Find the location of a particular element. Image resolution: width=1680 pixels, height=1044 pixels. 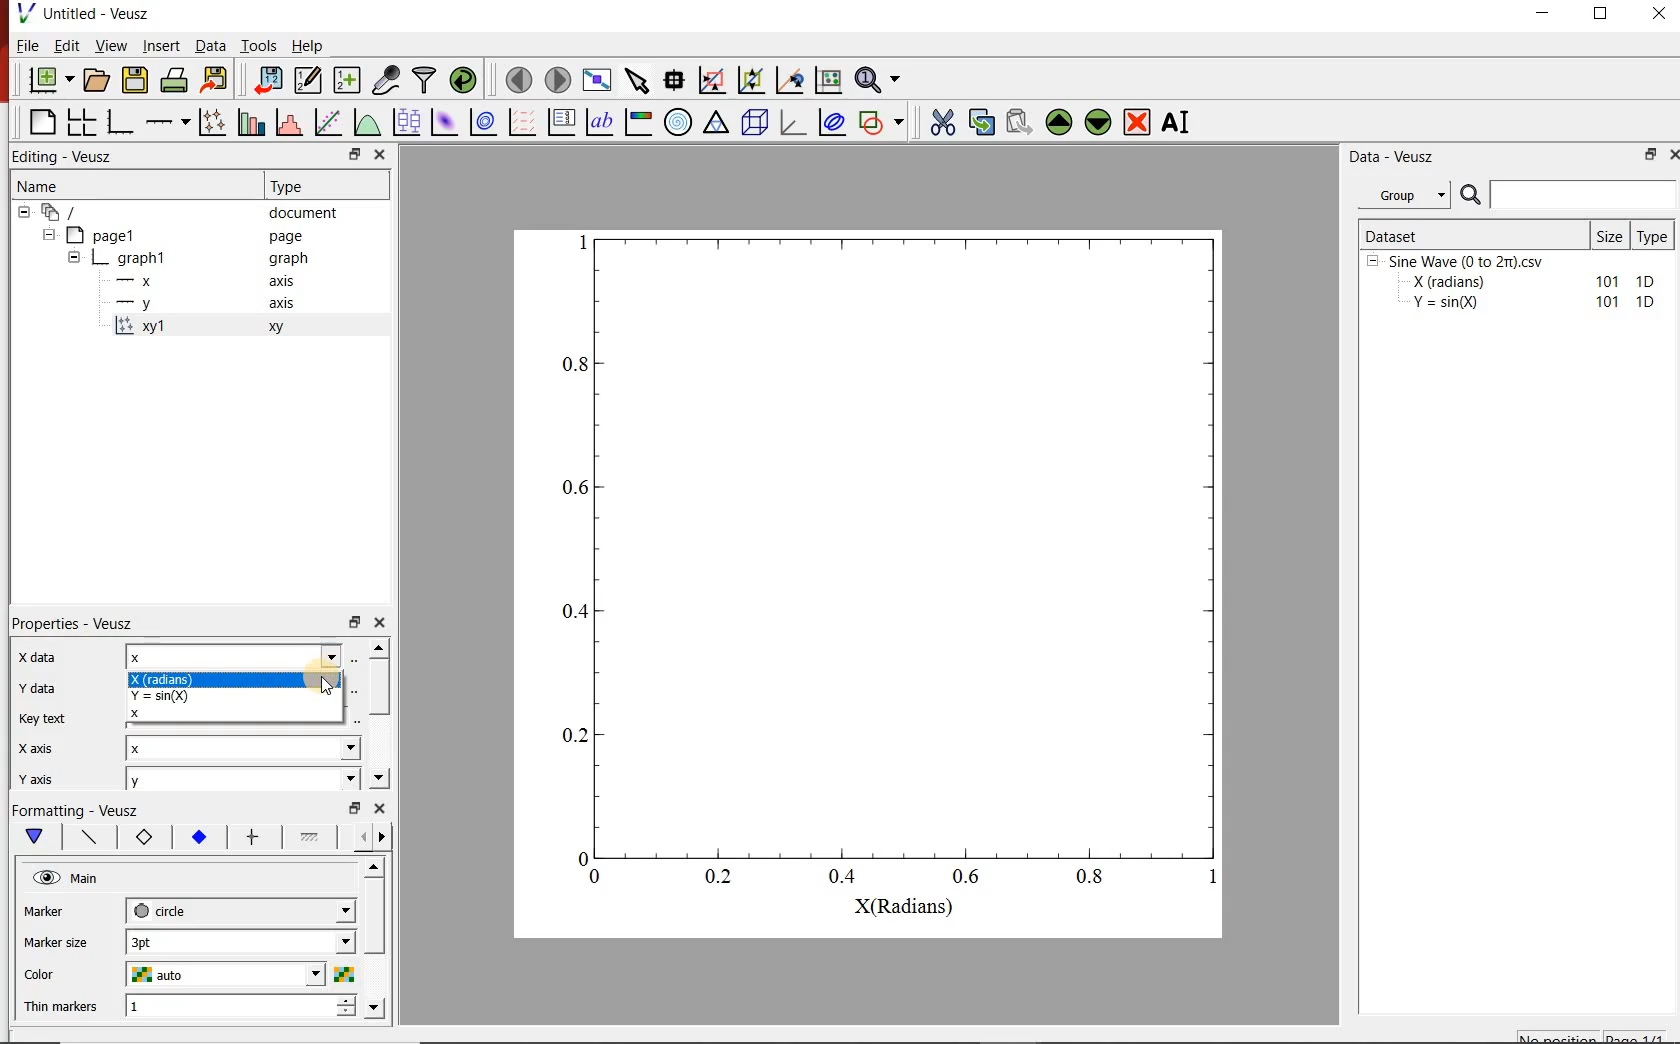

create new datasets is located at coordinates (348, 80).